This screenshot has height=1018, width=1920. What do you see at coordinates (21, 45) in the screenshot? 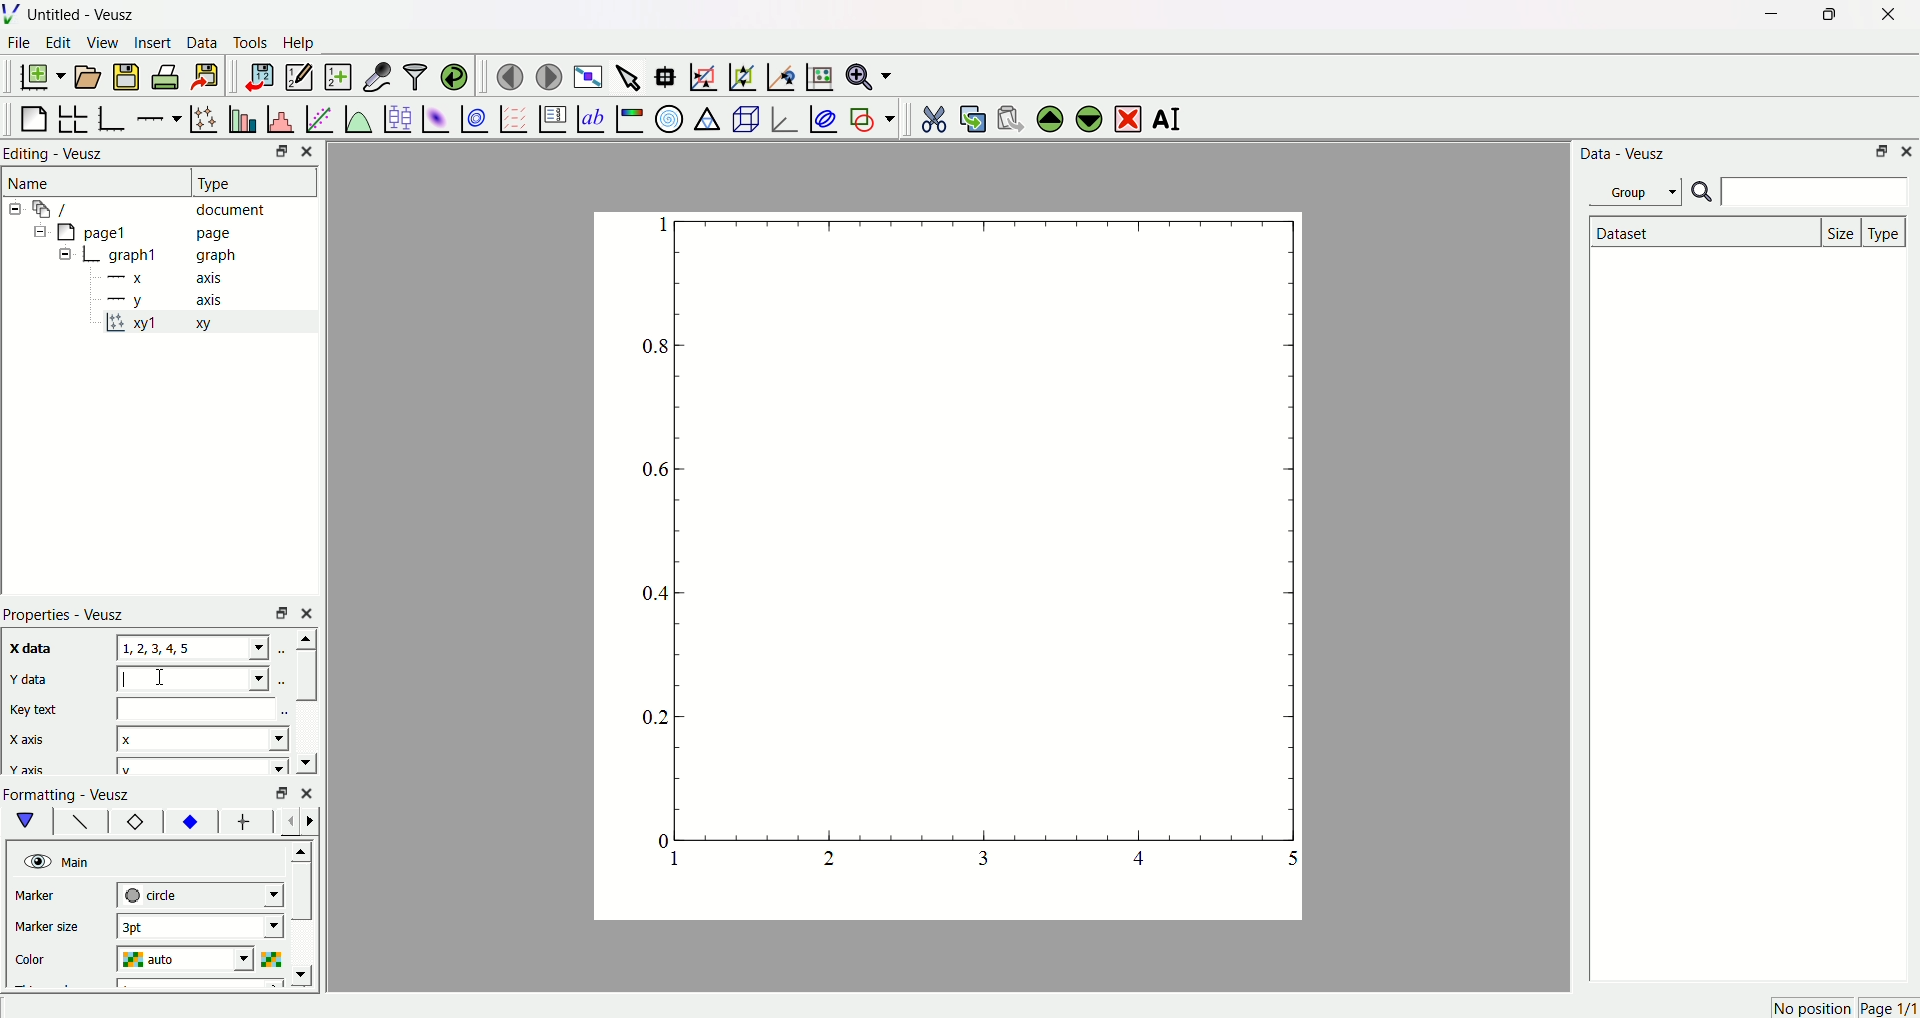
I see `File` at bounding box center [21, 45].